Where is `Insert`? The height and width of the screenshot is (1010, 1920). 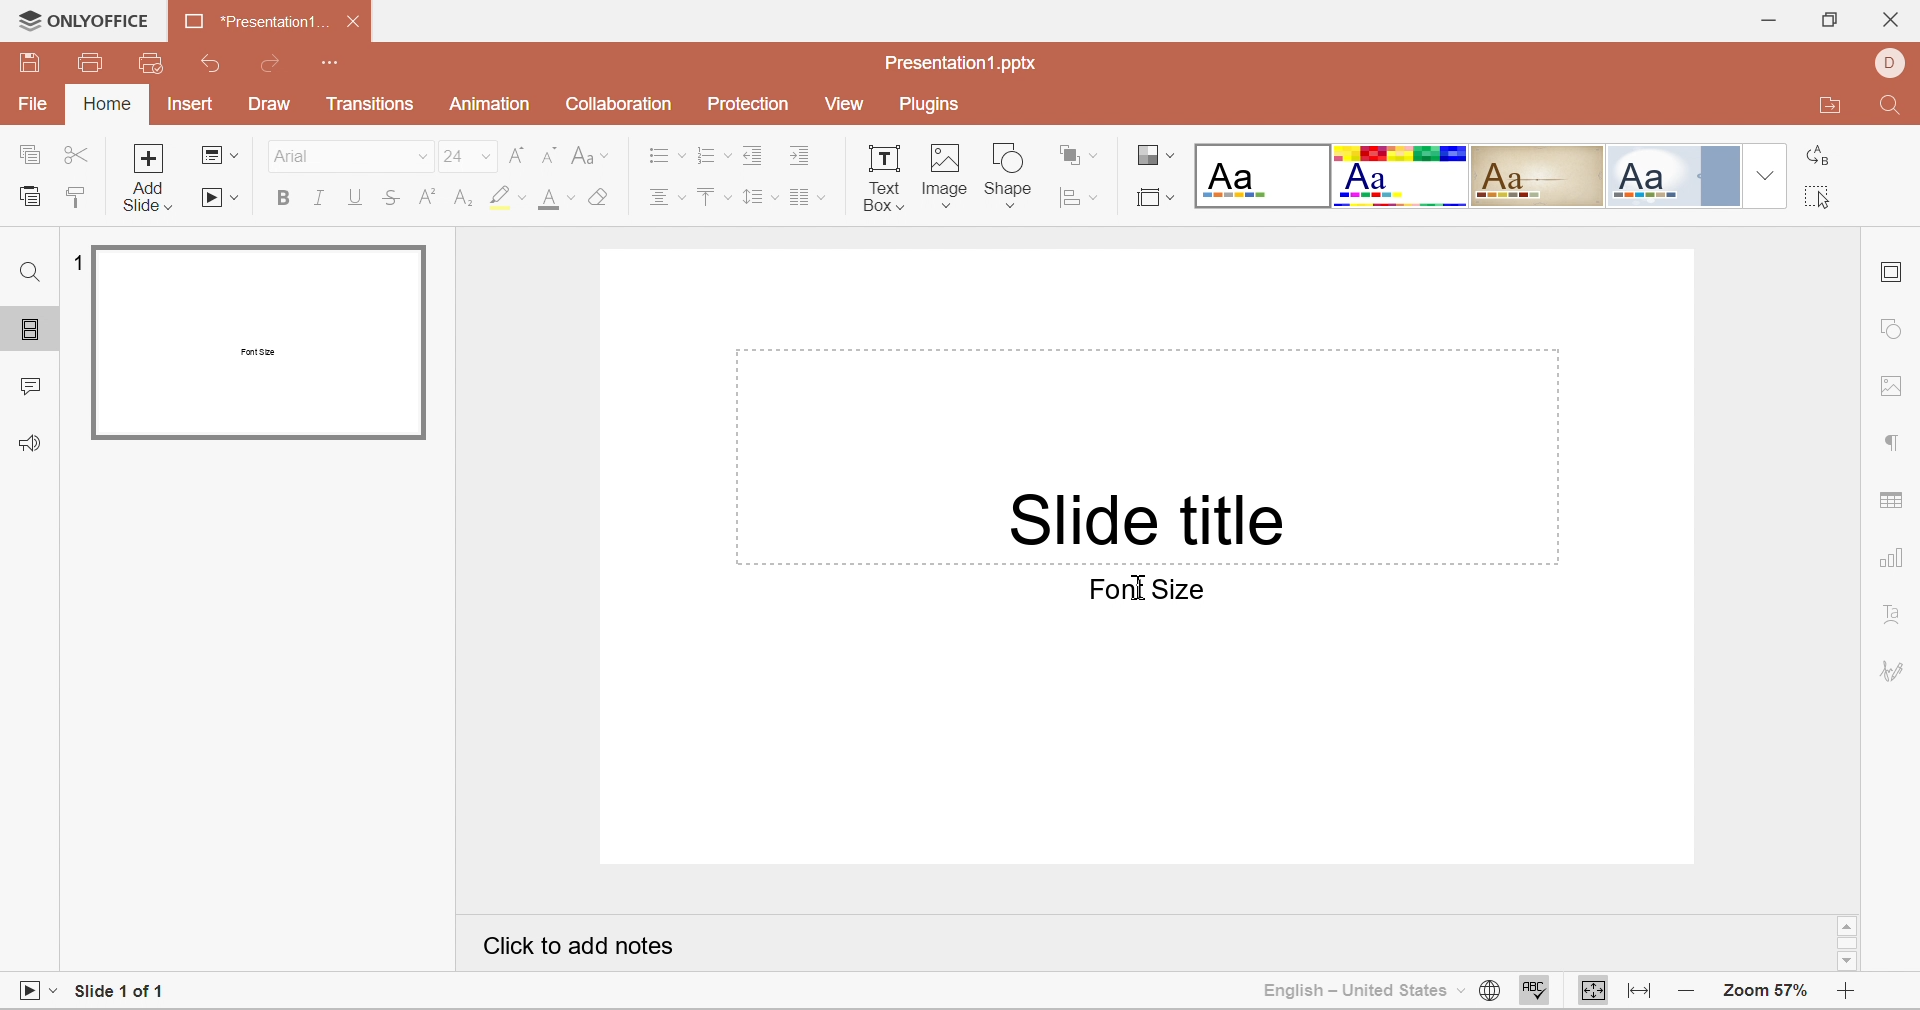
Insert is located at coordinates (191, 105).